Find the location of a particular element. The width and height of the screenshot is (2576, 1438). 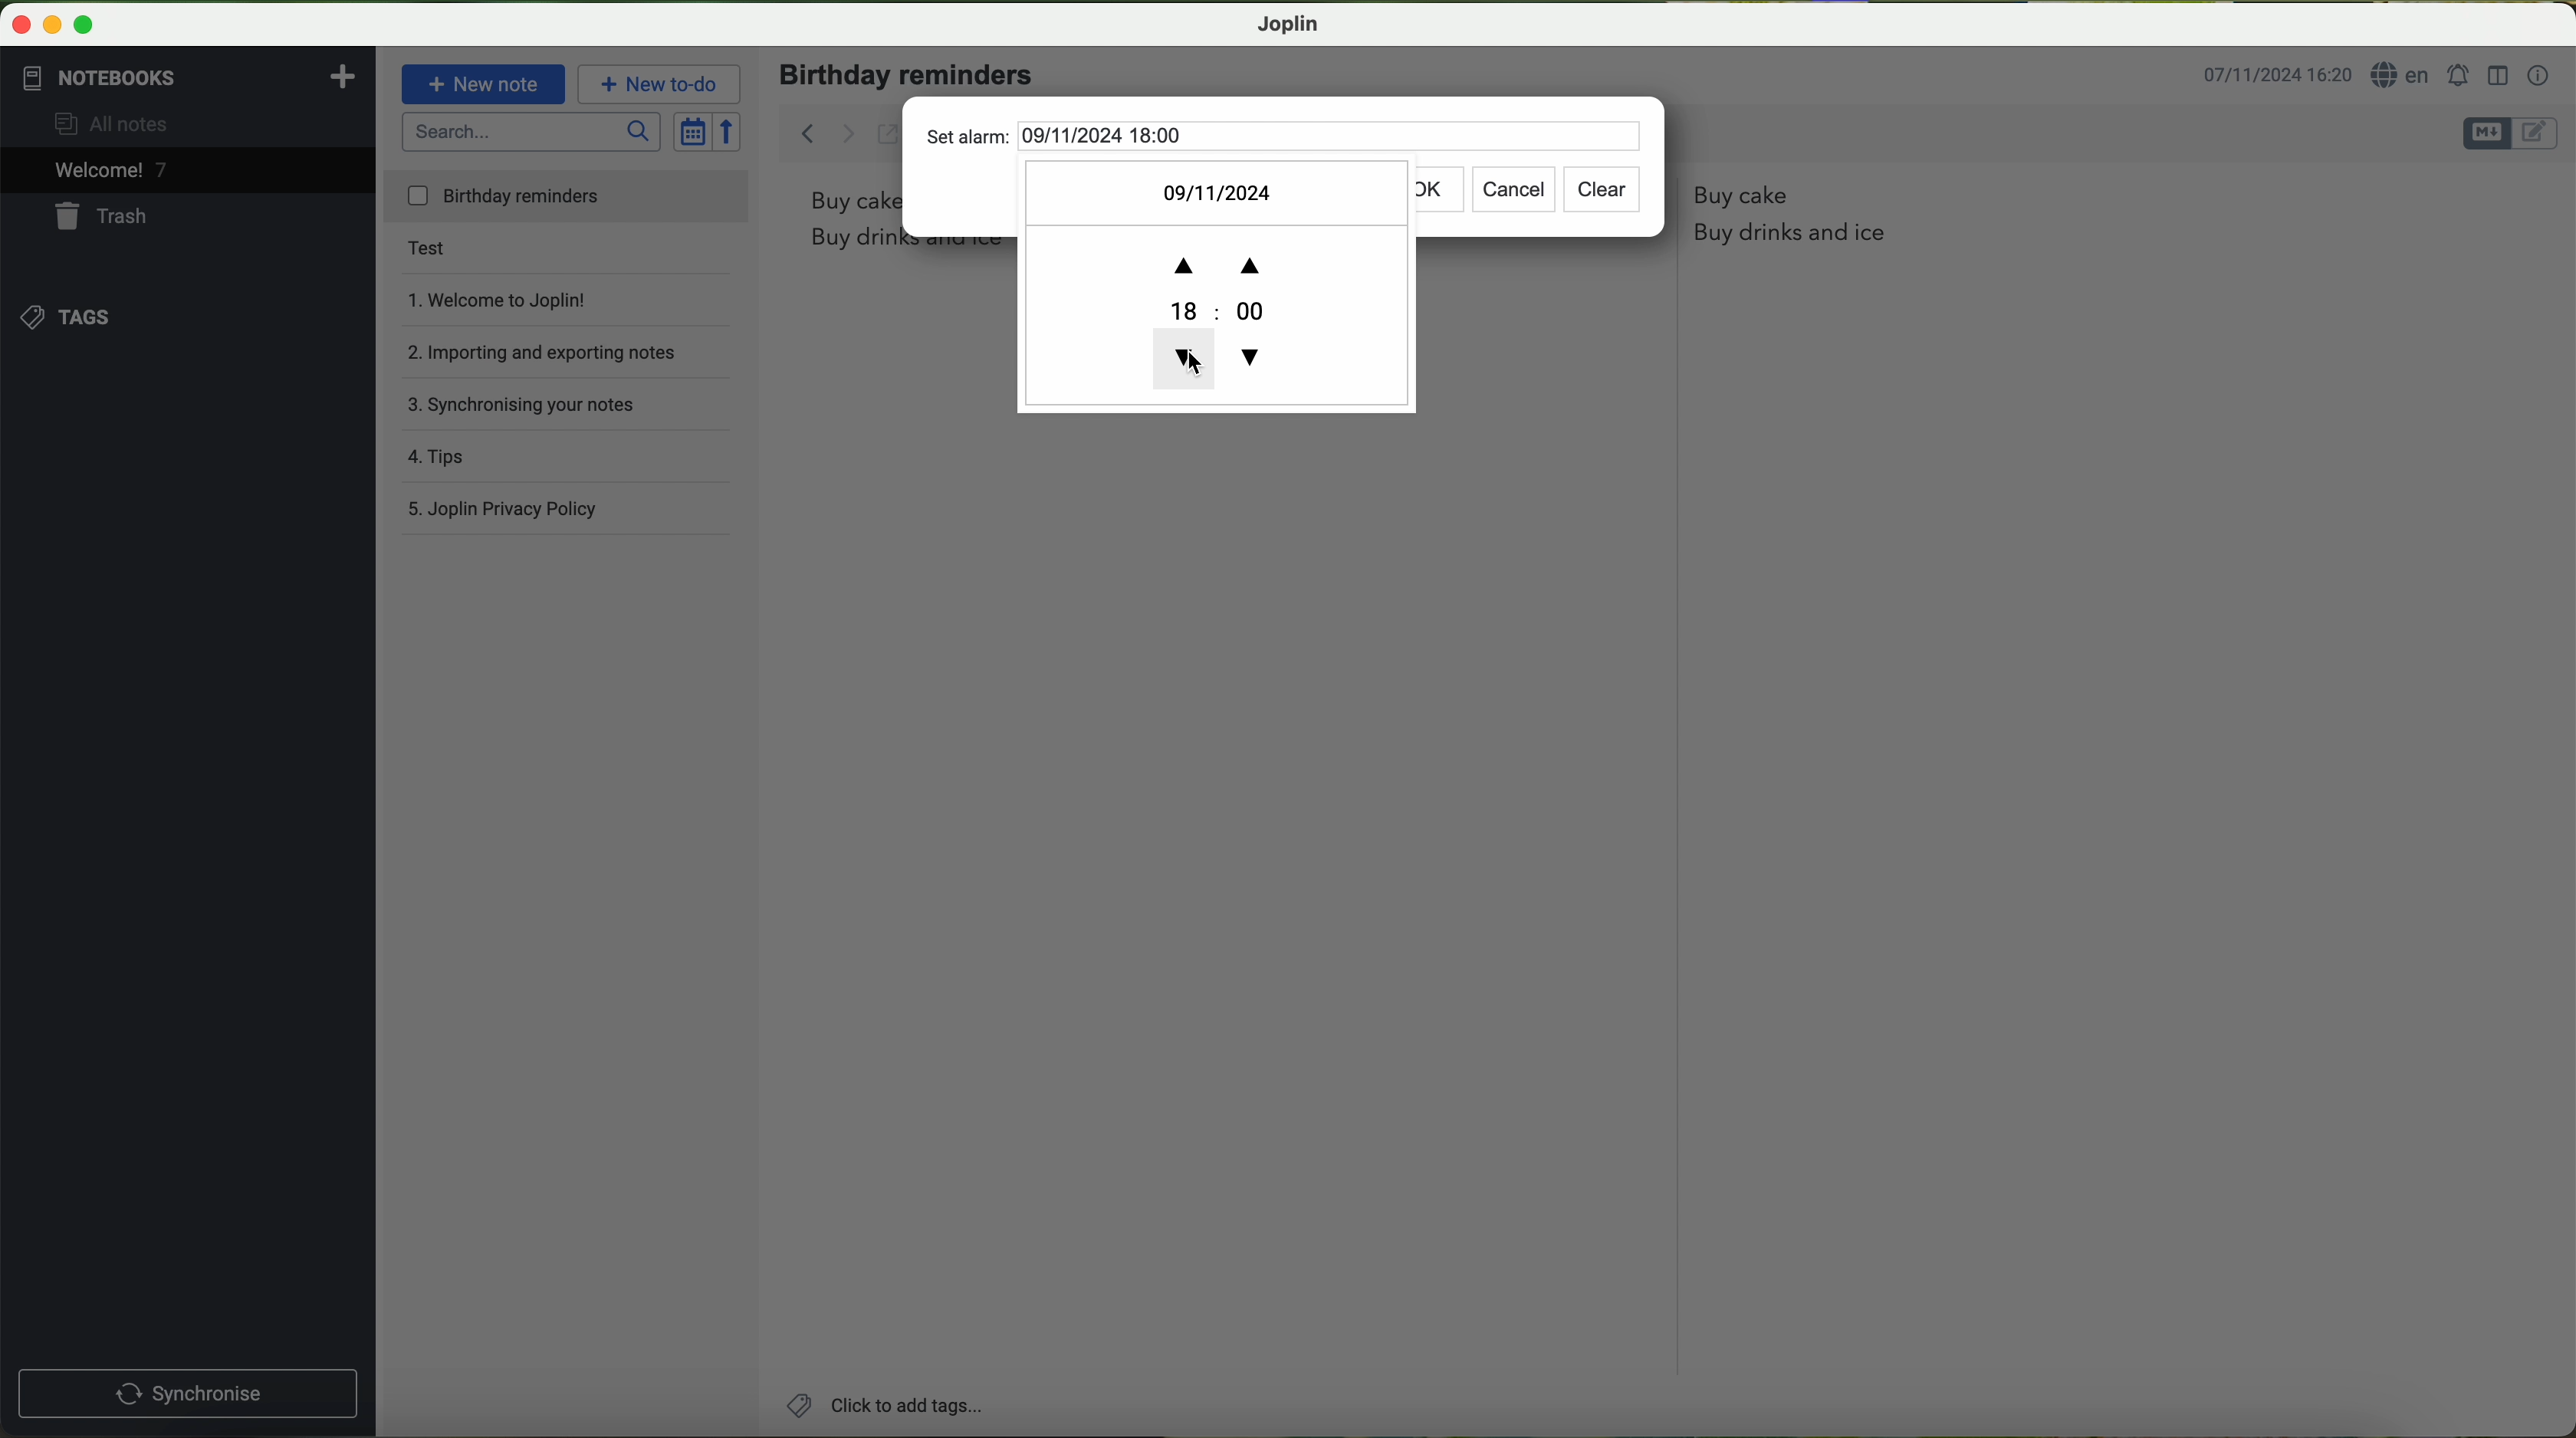

language is located at coordinates (2404, 77).